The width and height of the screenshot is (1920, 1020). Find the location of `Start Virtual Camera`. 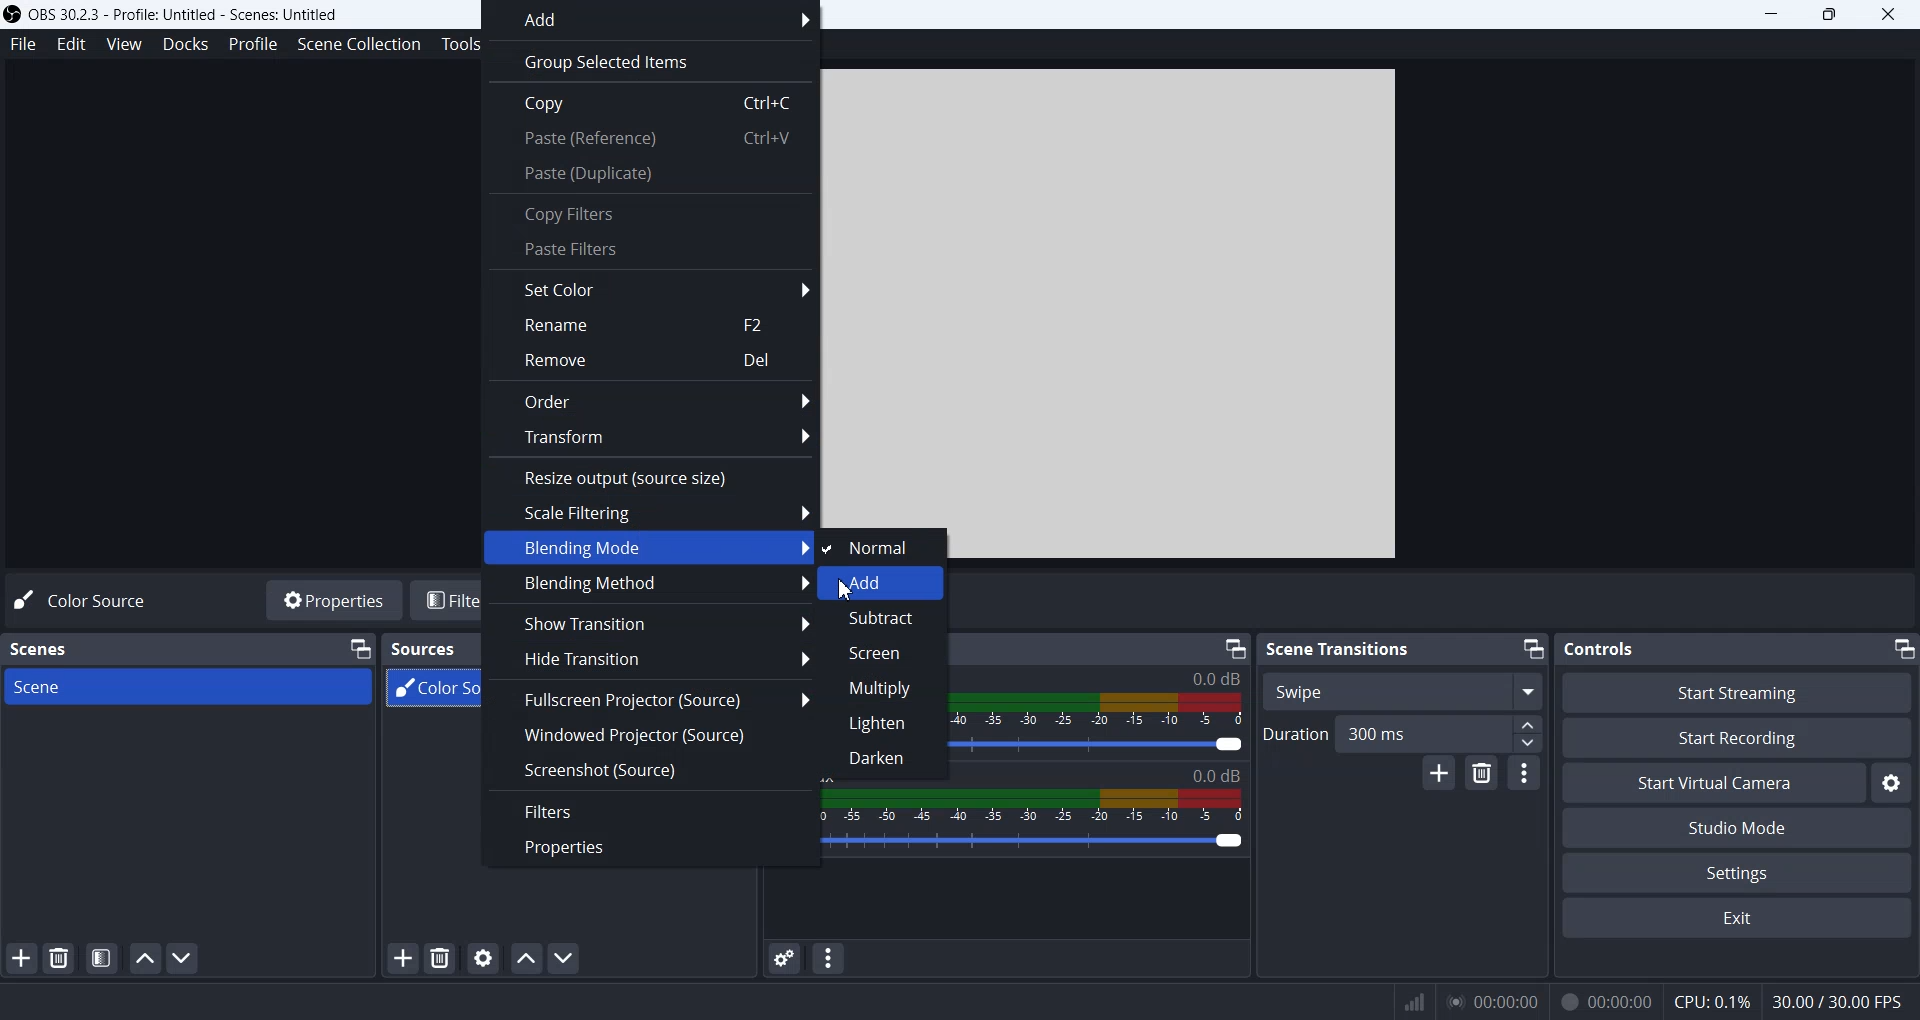

Start Virtual Camera is located at coordinates (1713, 782).